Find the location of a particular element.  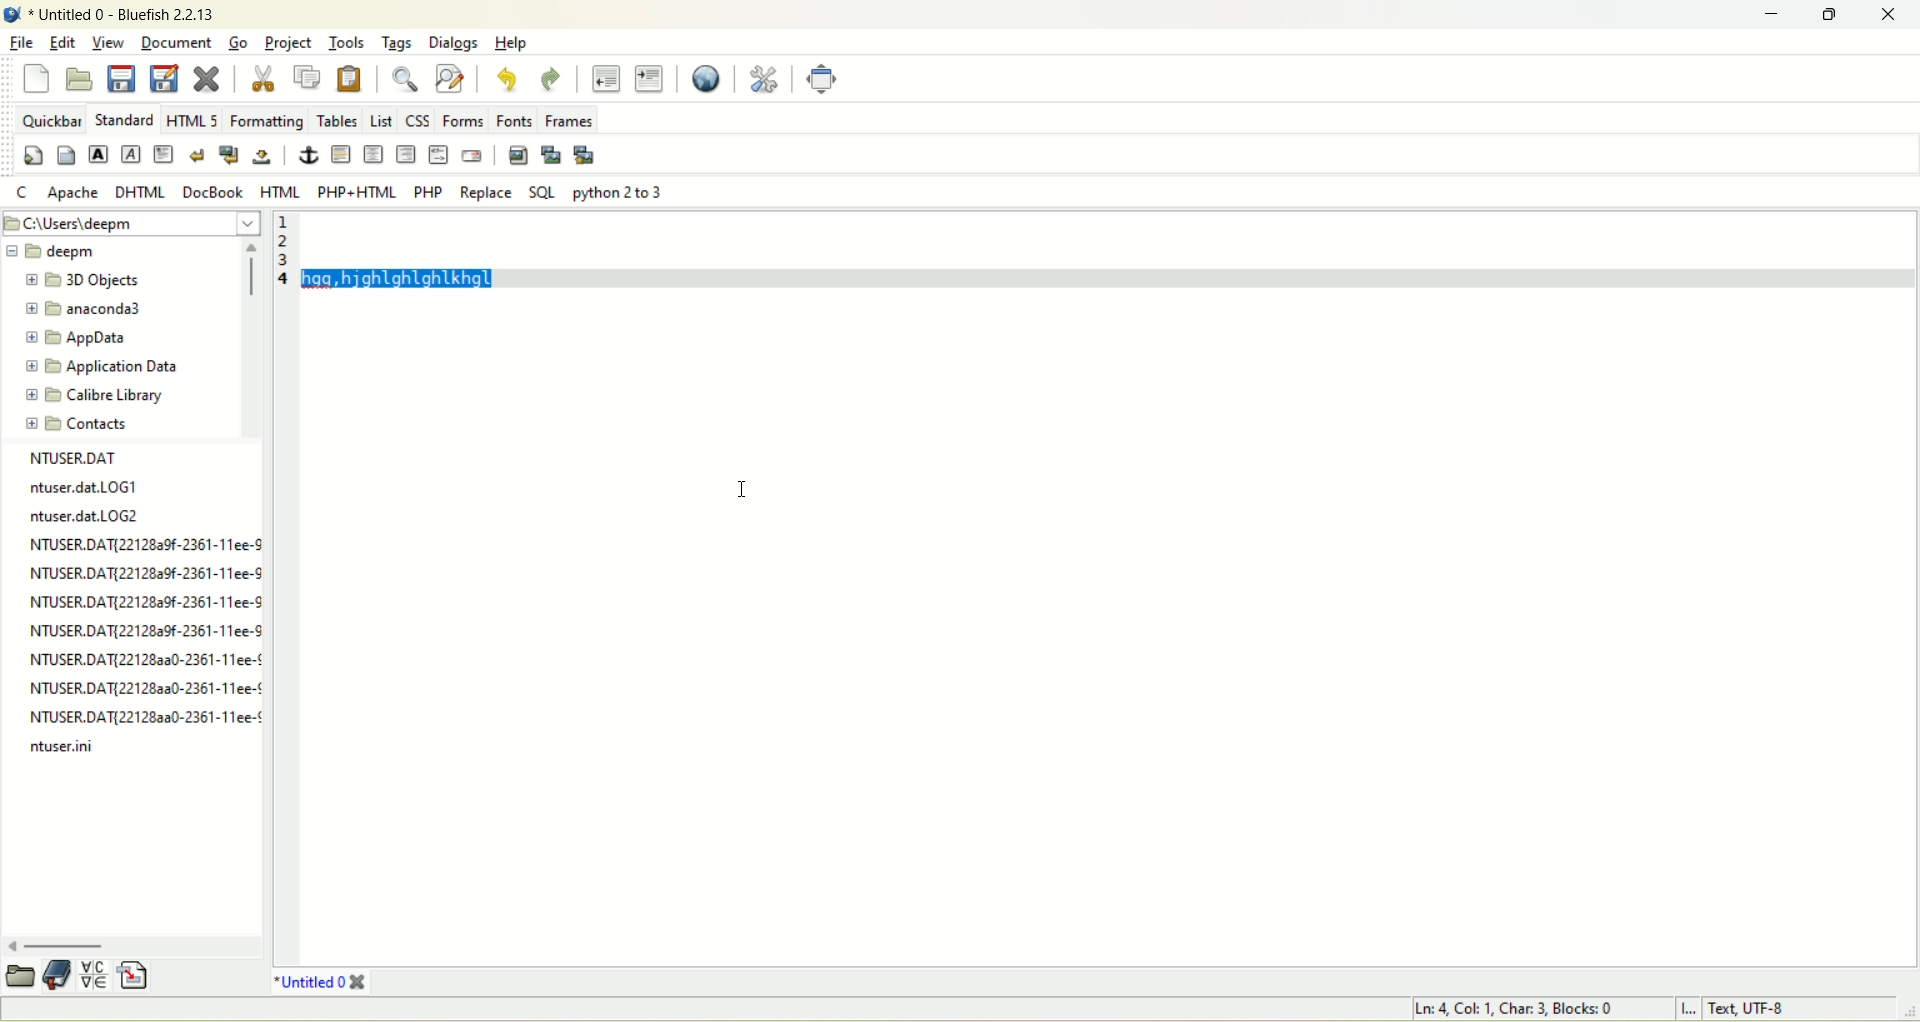

go is located at coordinates (241, 44).